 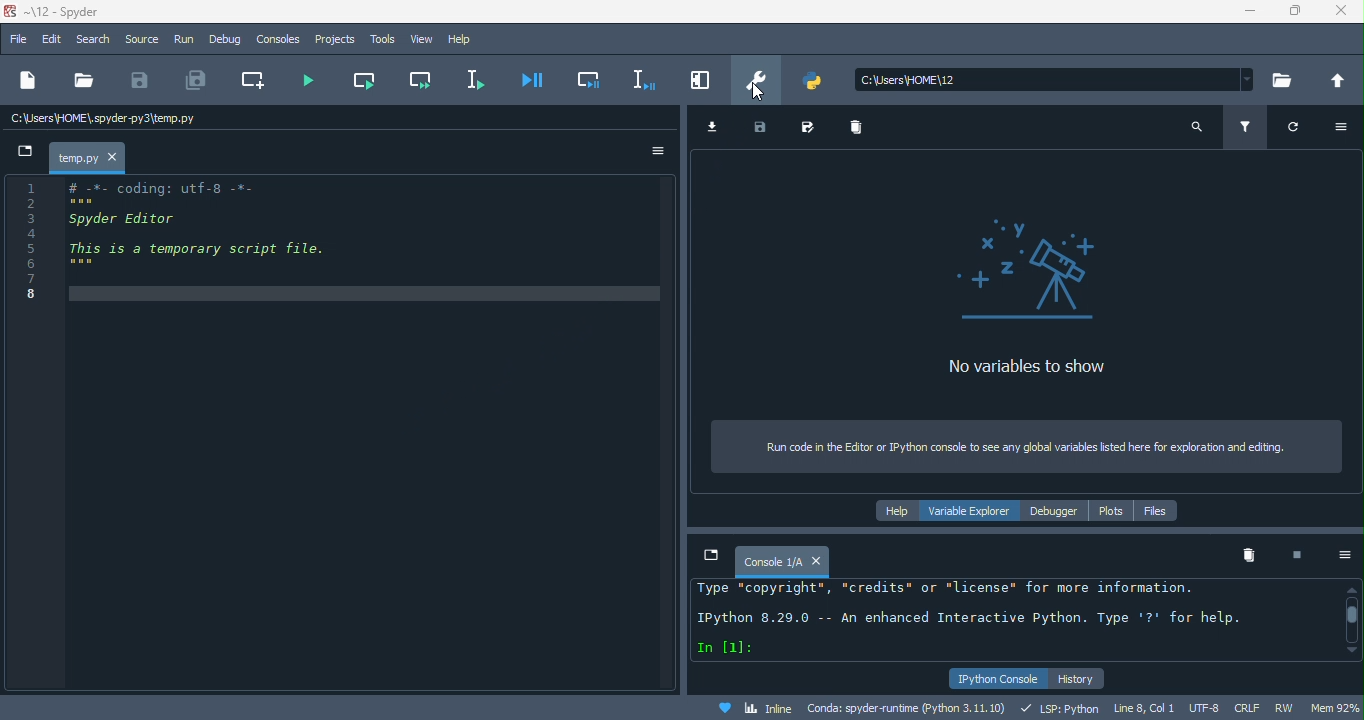 What do you see at coordinates (228, 38) in the screenshot?
I see `debug` at bounding box center [228, 38].